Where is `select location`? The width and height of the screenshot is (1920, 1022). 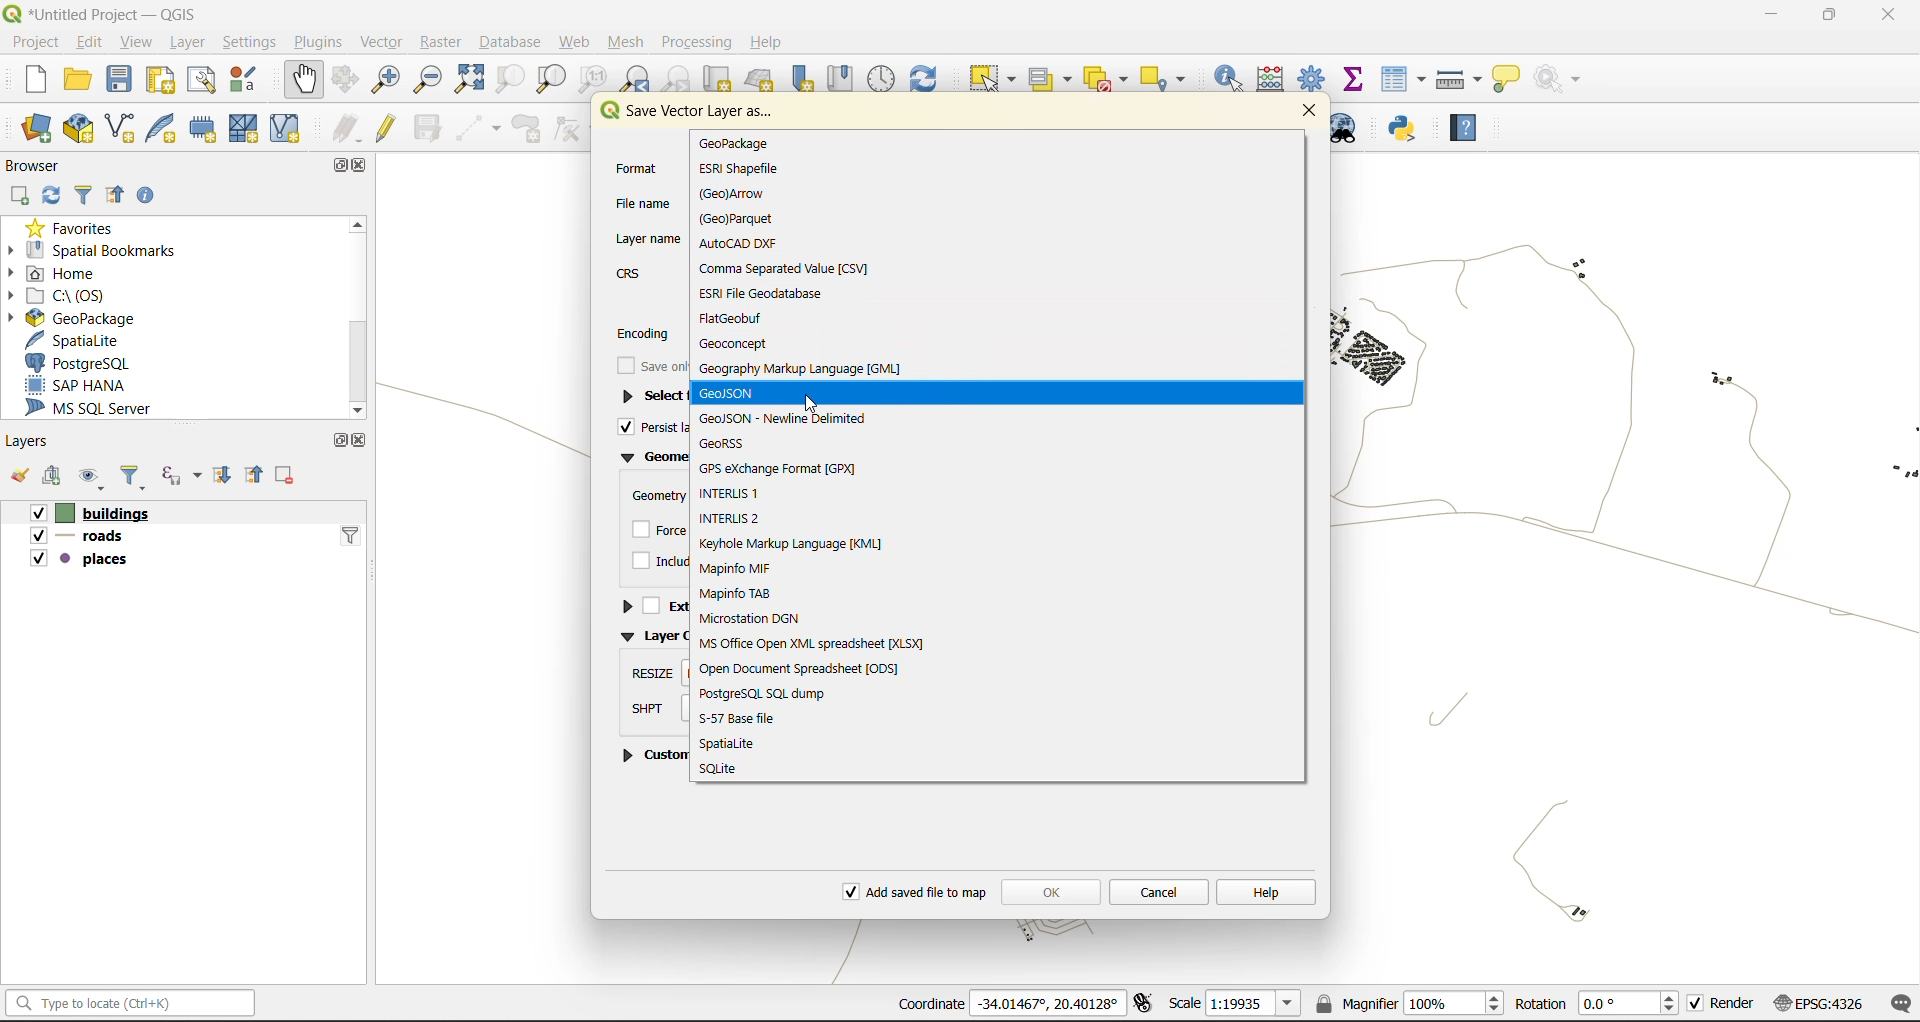
select location is located at coordinates (1169, 79).